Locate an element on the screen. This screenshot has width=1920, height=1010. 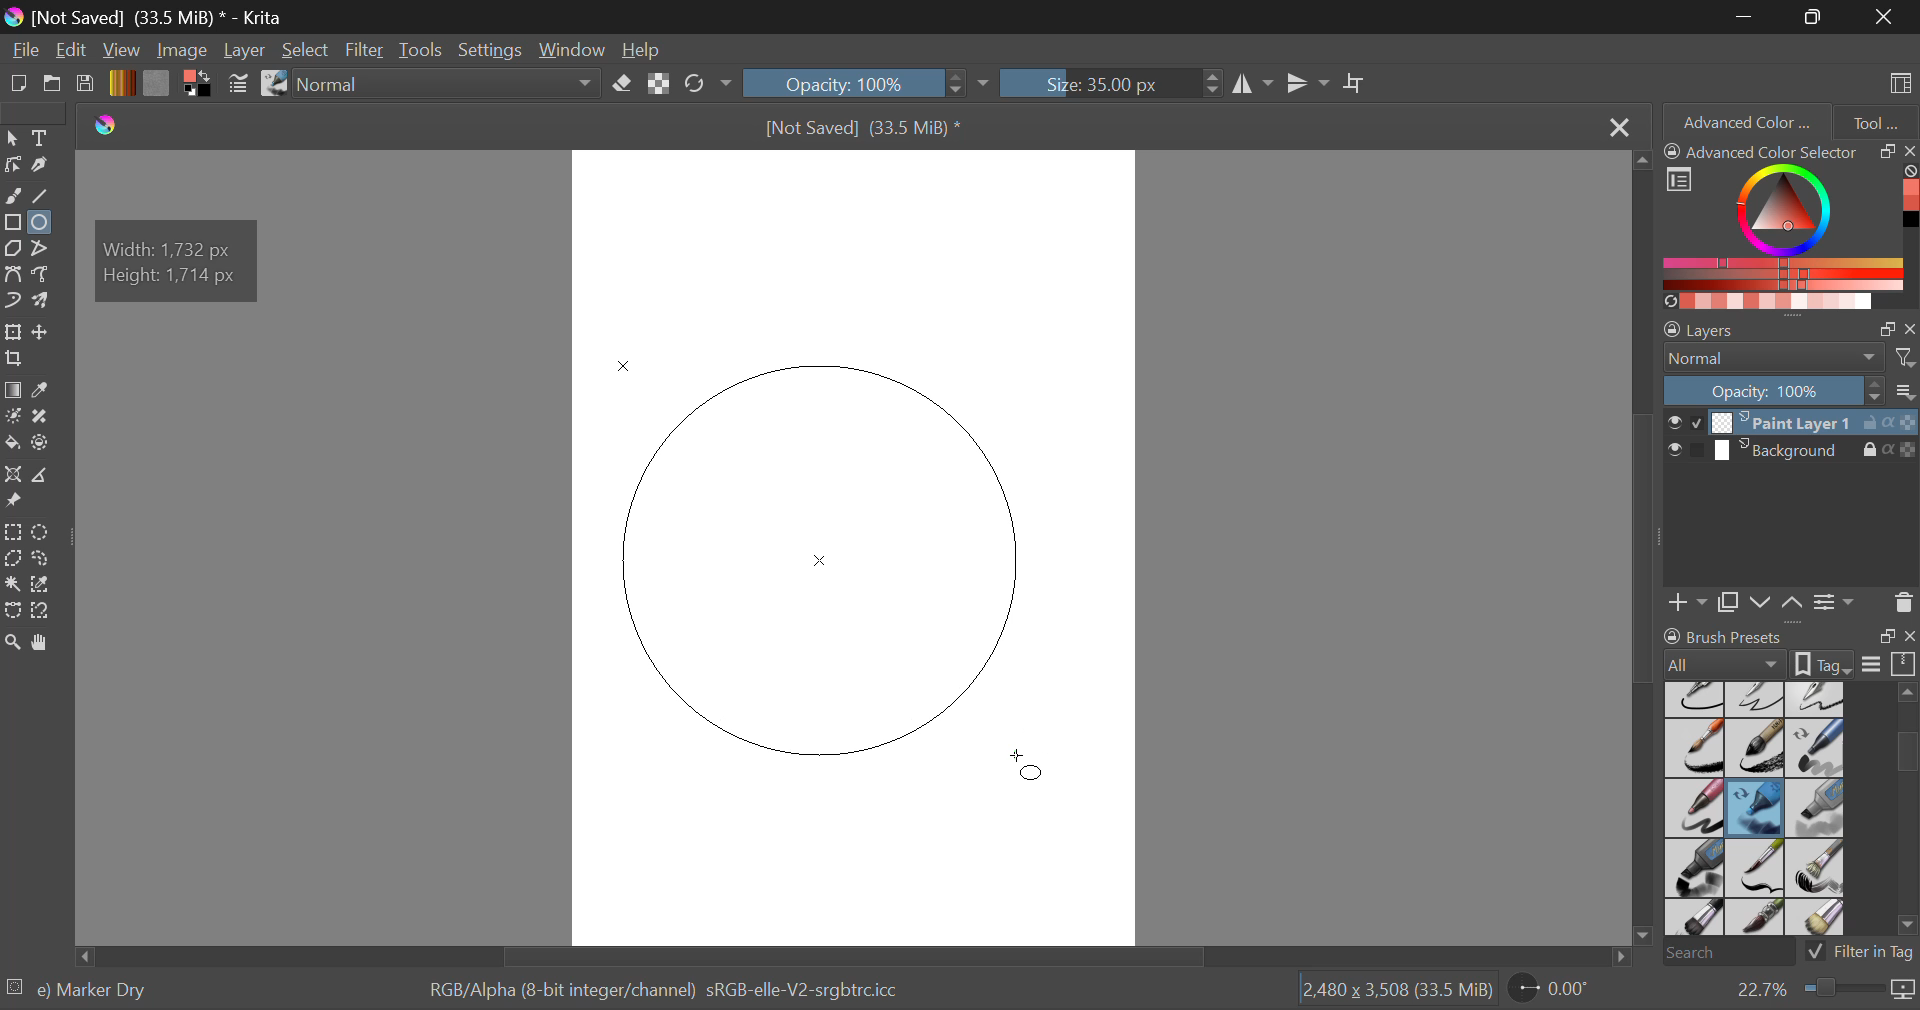
Eyedropper is located at coordinates (46, 391).